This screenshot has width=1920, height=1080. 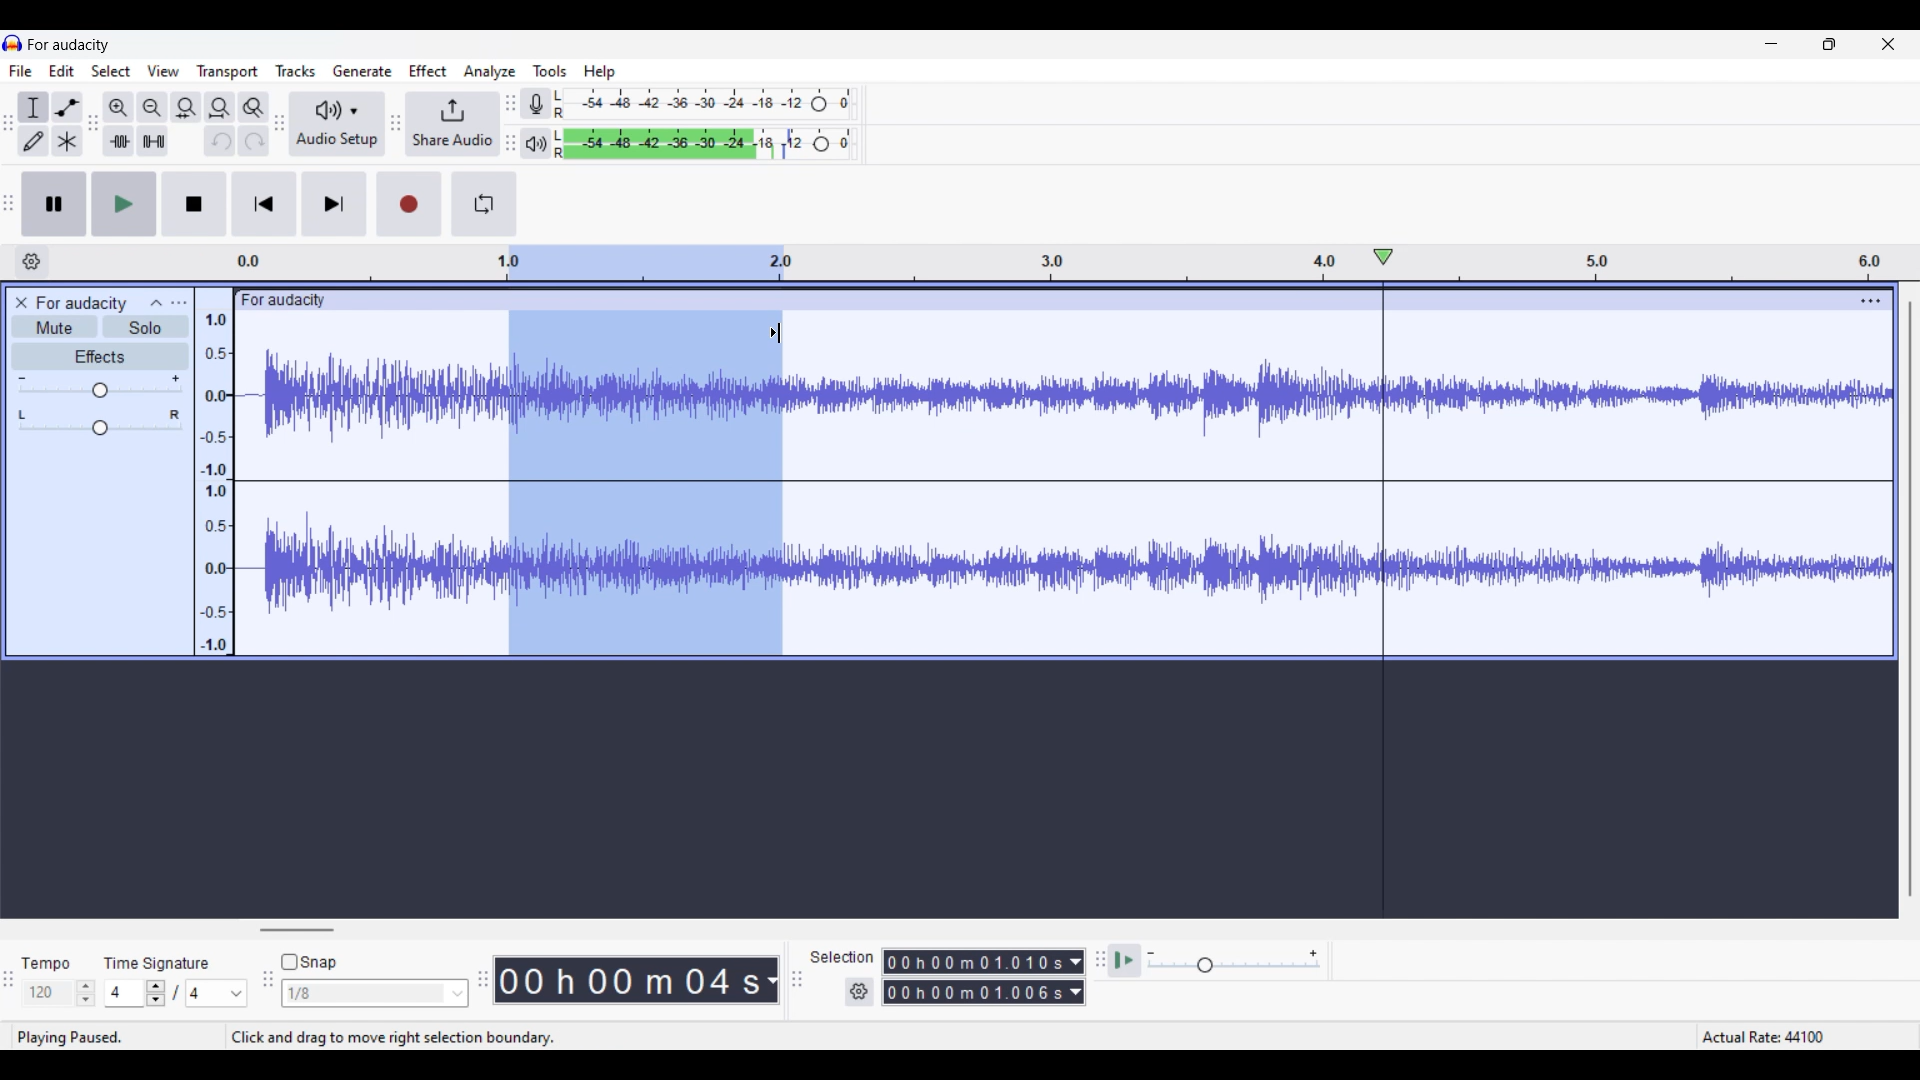 I want to click on Pause, so click(x=54, y=204).